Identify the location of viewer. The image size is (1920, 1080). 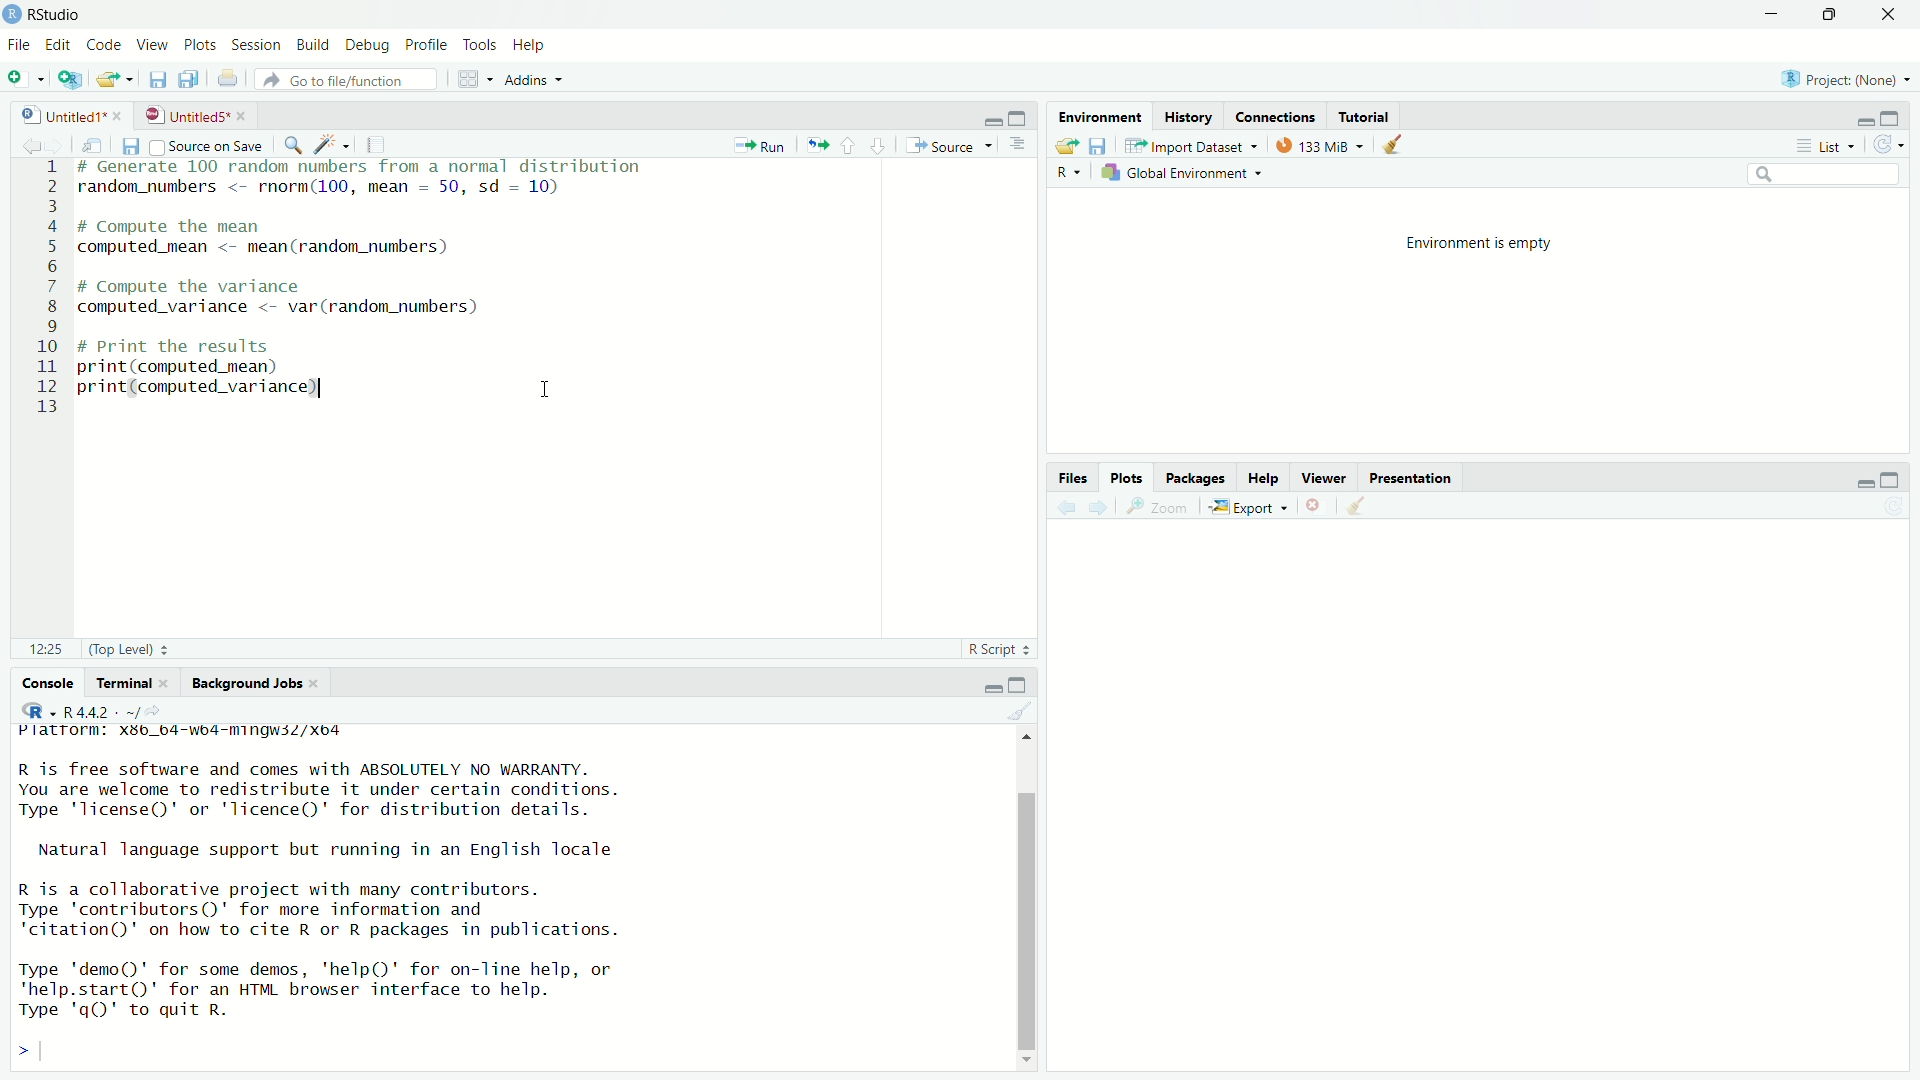
(1326, 476).